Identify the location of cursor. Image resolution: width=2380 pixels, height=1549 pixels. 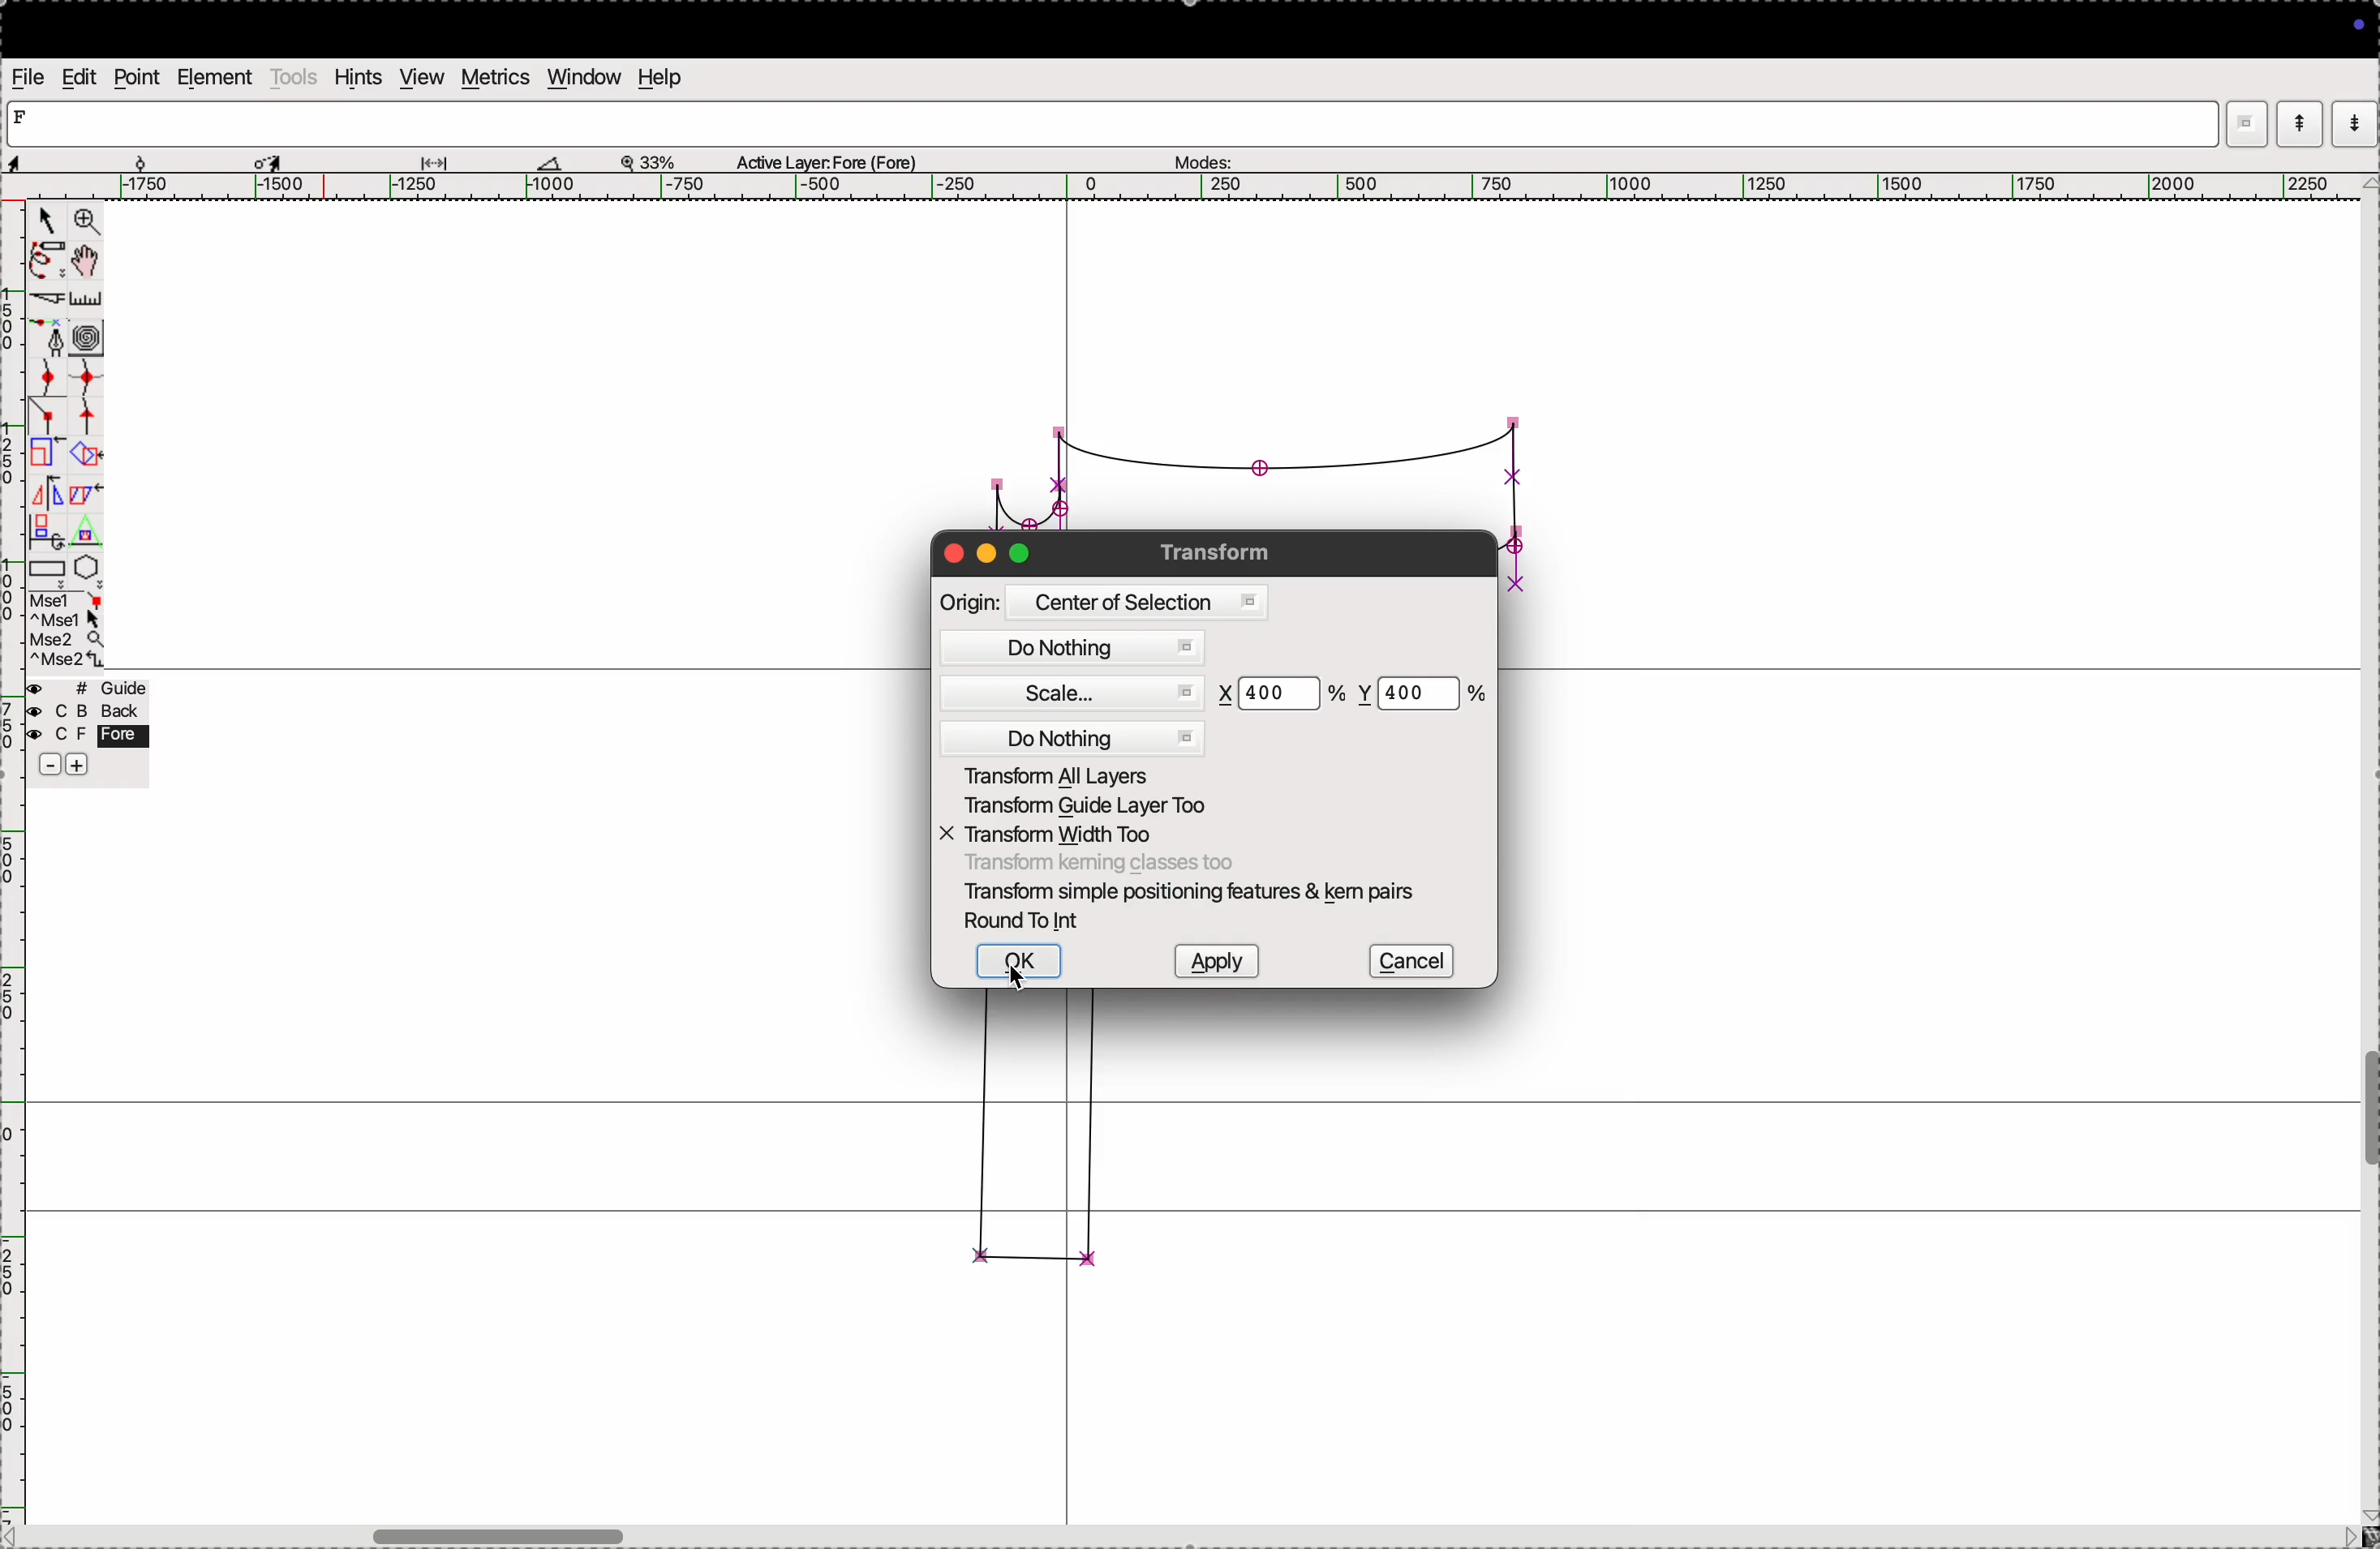
(44, 222).